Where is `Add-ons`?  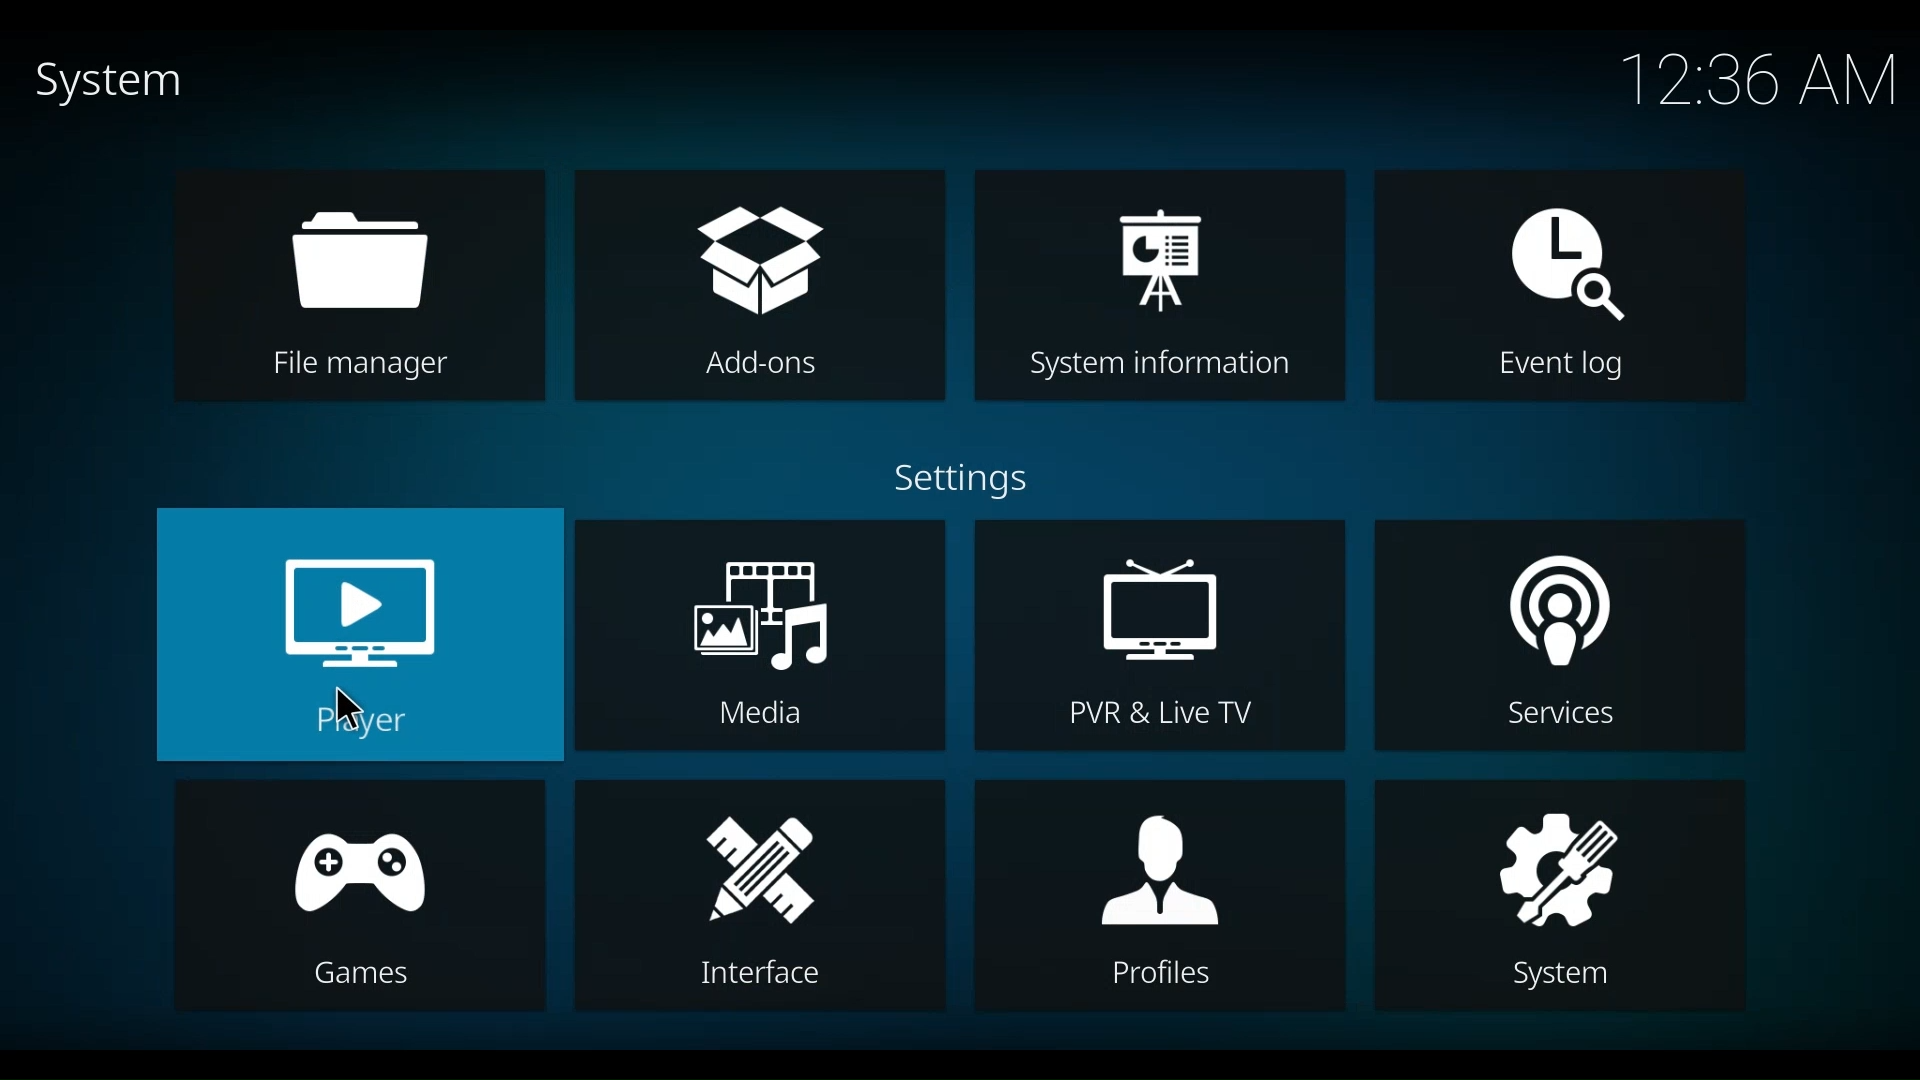
Add-ons is located at coordinates (757, 283).